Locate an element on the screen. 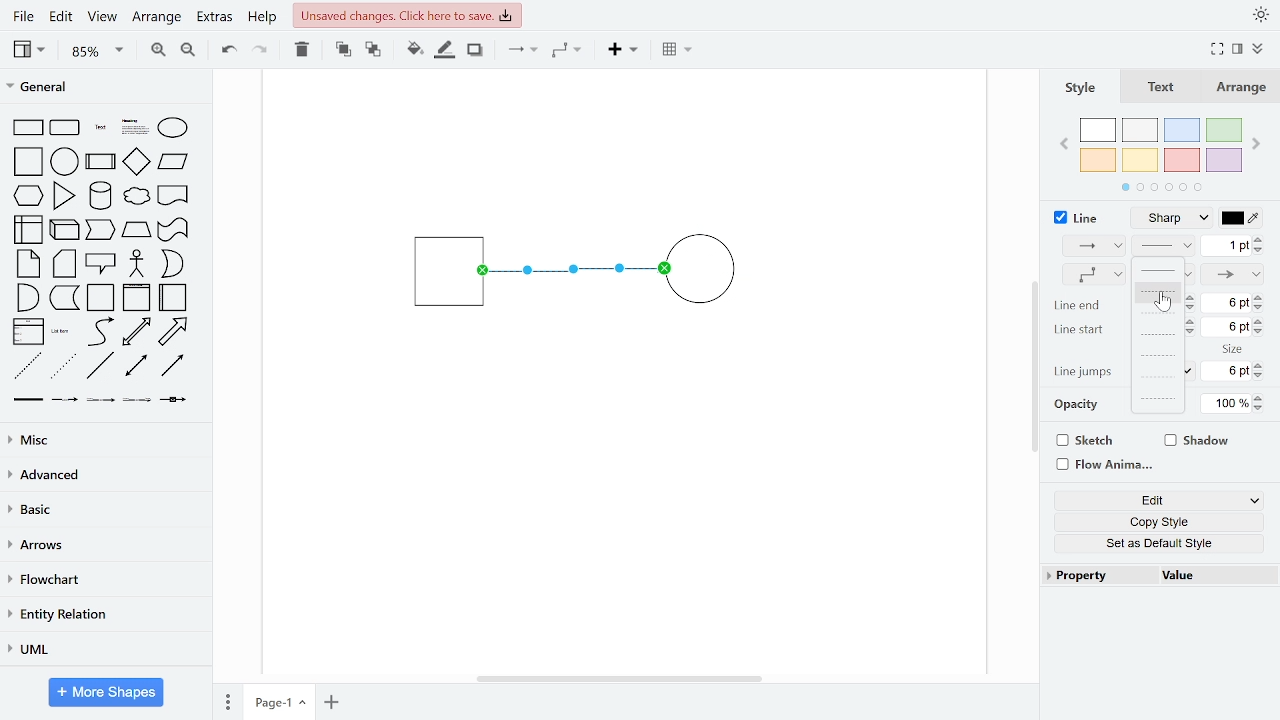  line style is located at coordinates (1170, 219).